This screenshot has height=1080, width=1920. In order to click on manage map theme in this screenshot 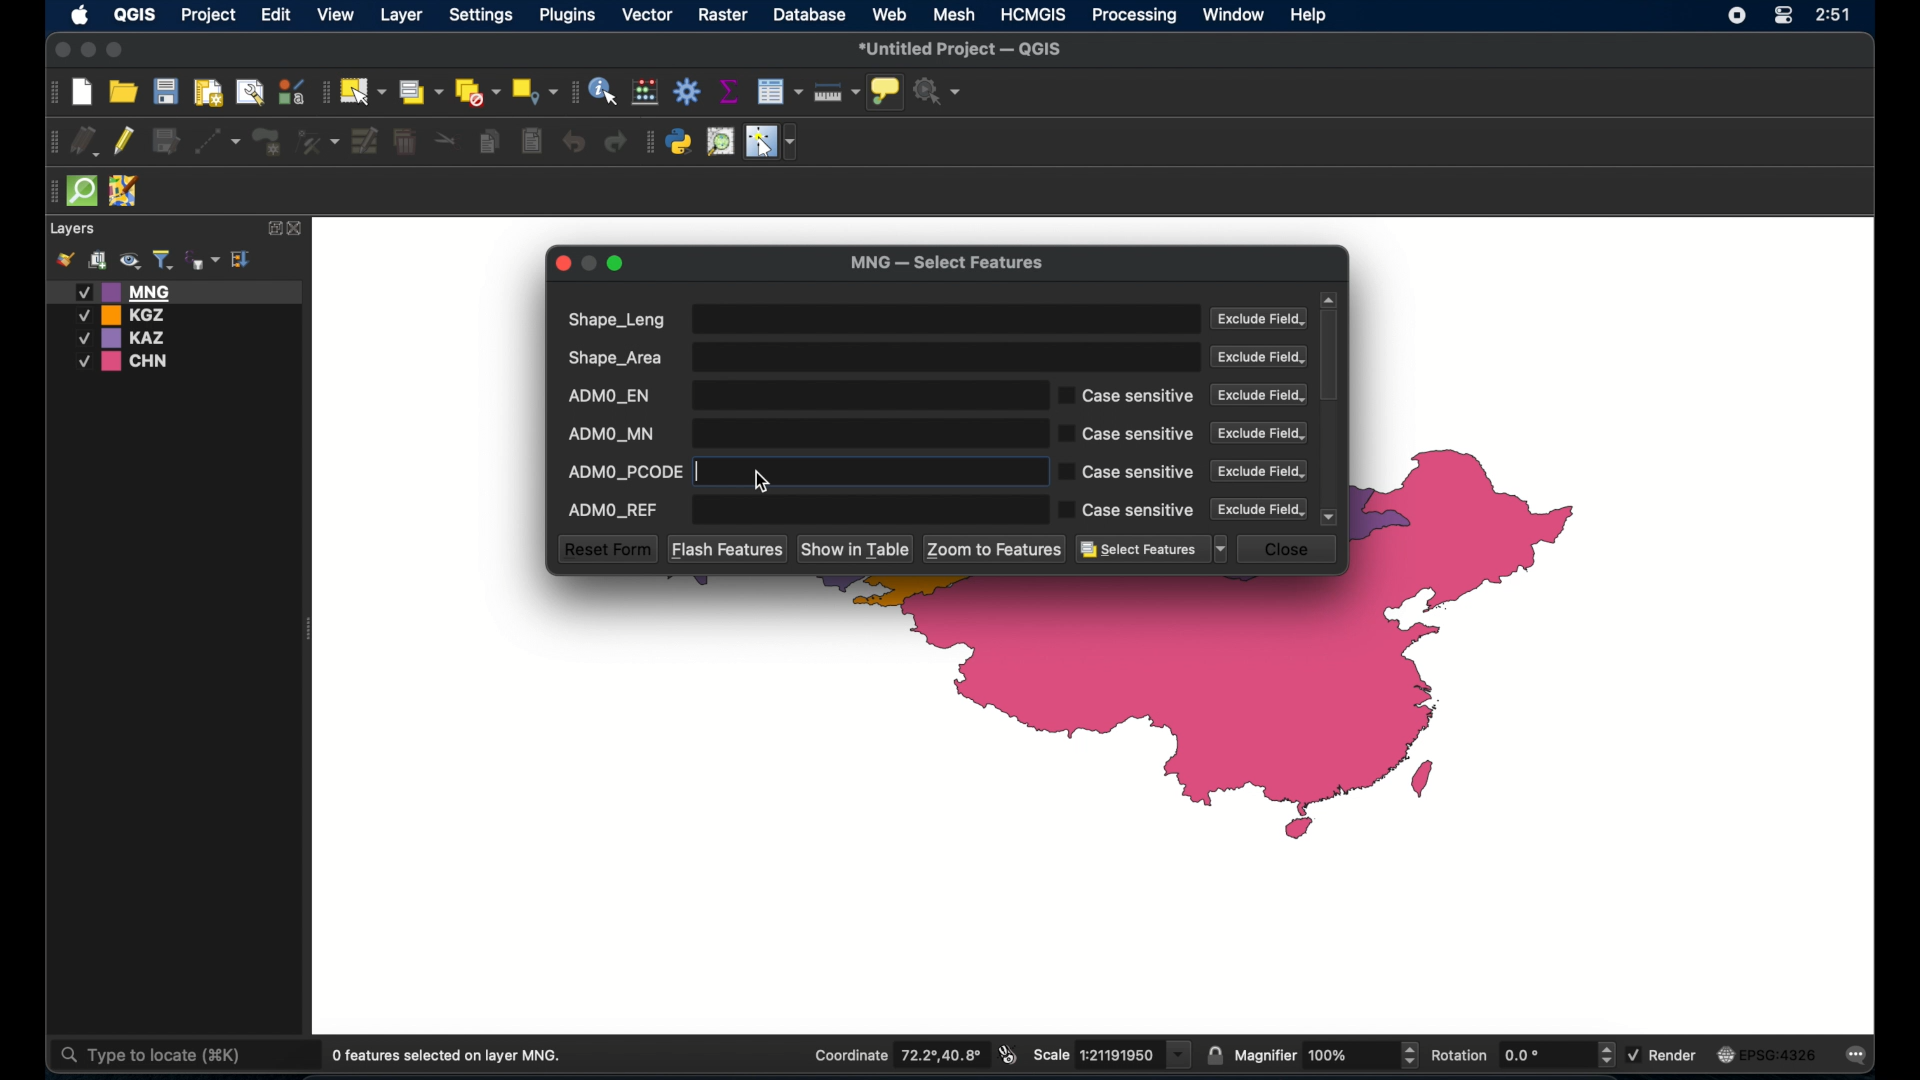, I will do `click(129, 261)`.